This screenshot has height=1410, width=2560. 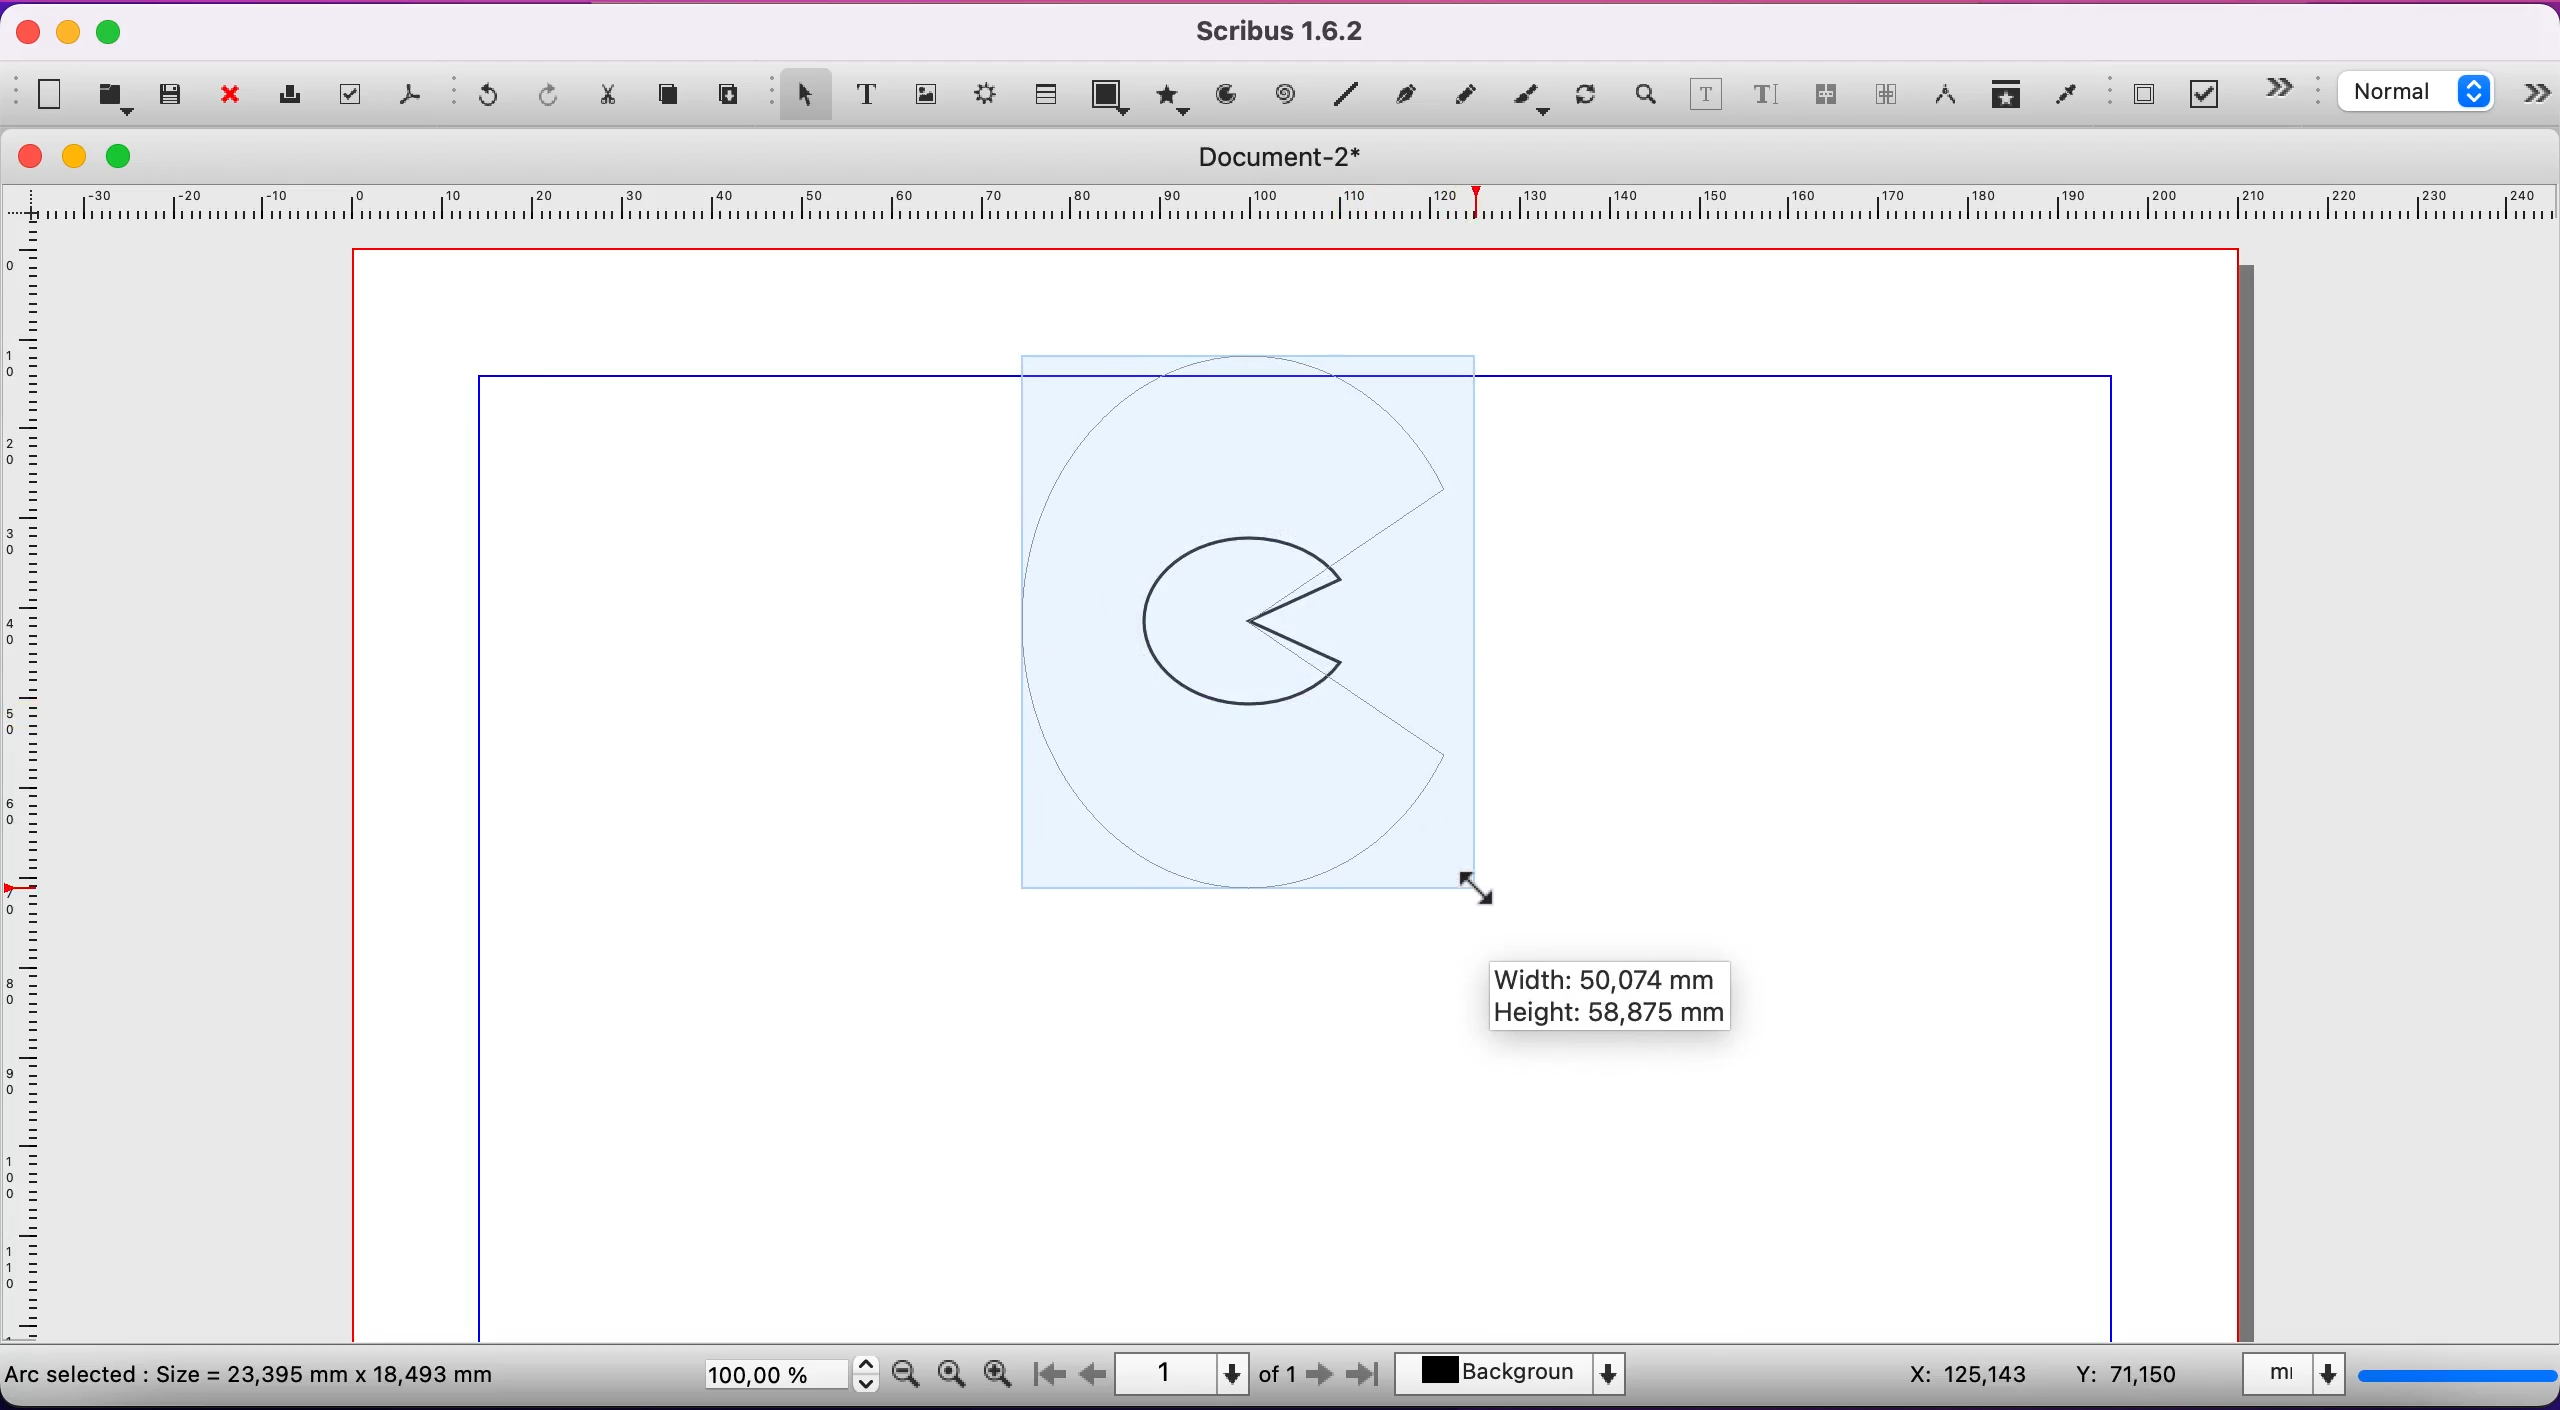 What do you see at coordinates (1322, 1379) in the screenshot?
I see `go to the next page` at bounding box center [1322, 1379].